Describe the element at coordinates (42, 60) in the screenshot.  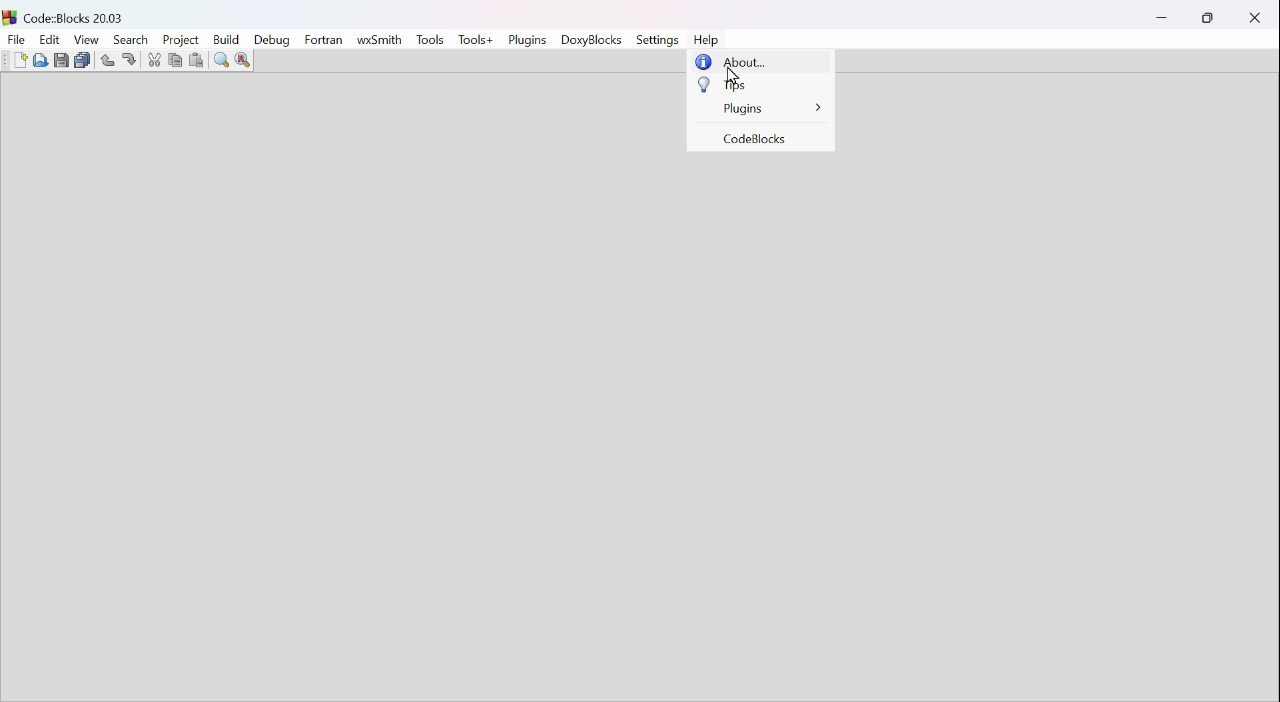
I see `Open` at that location.